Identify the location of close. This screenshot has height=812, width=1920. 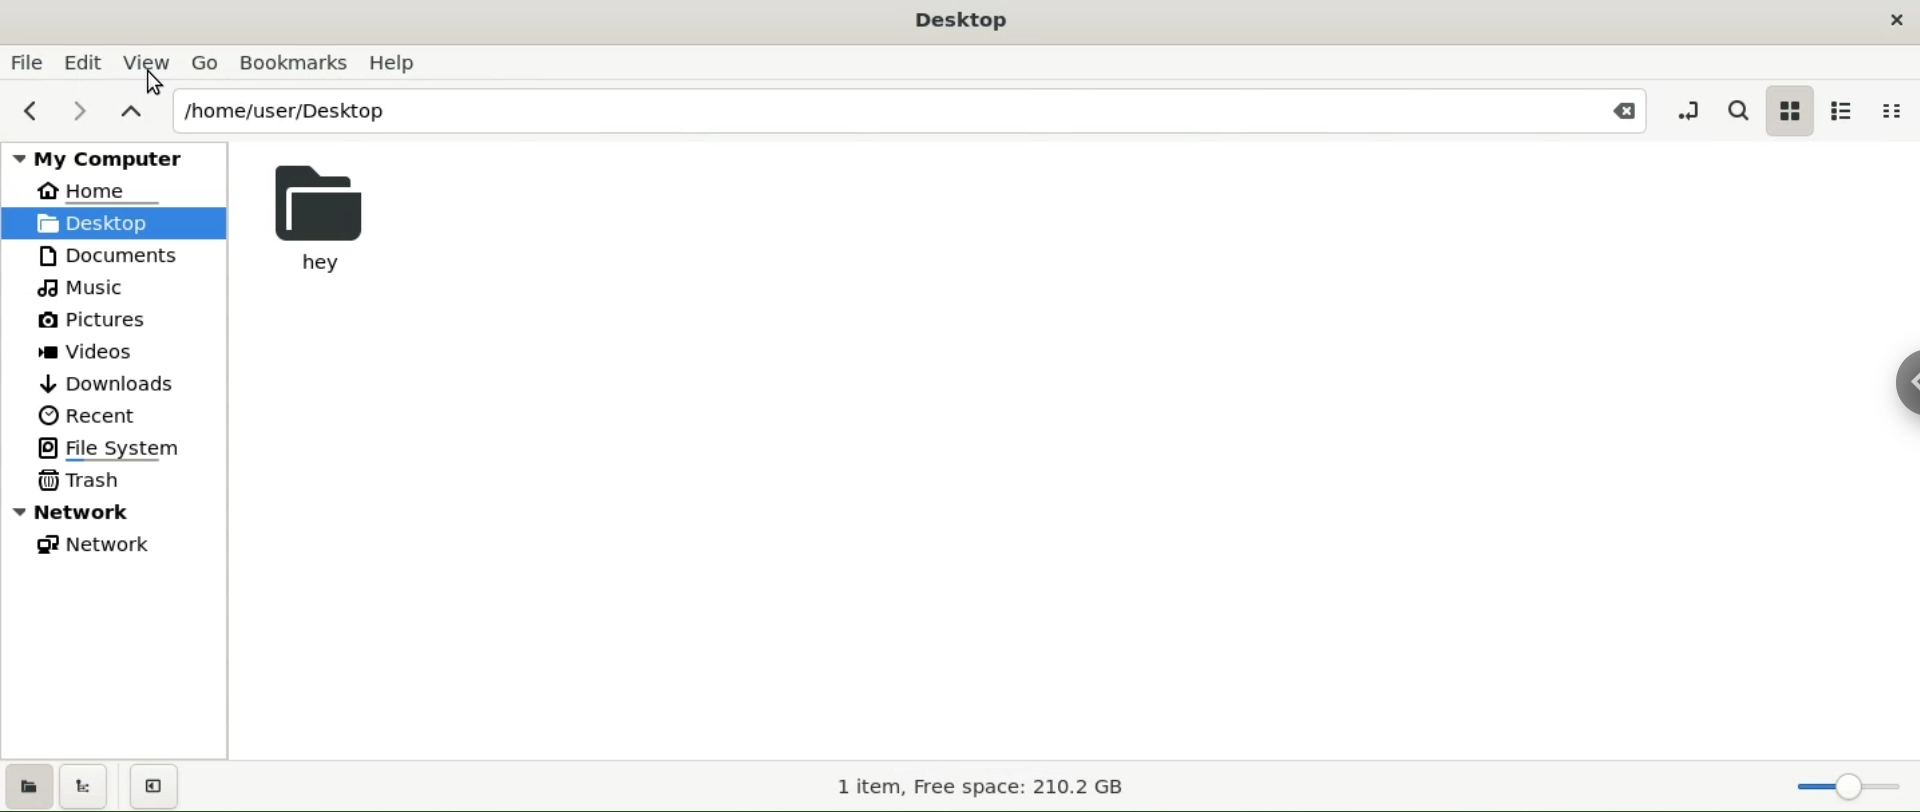
(1893, 24).